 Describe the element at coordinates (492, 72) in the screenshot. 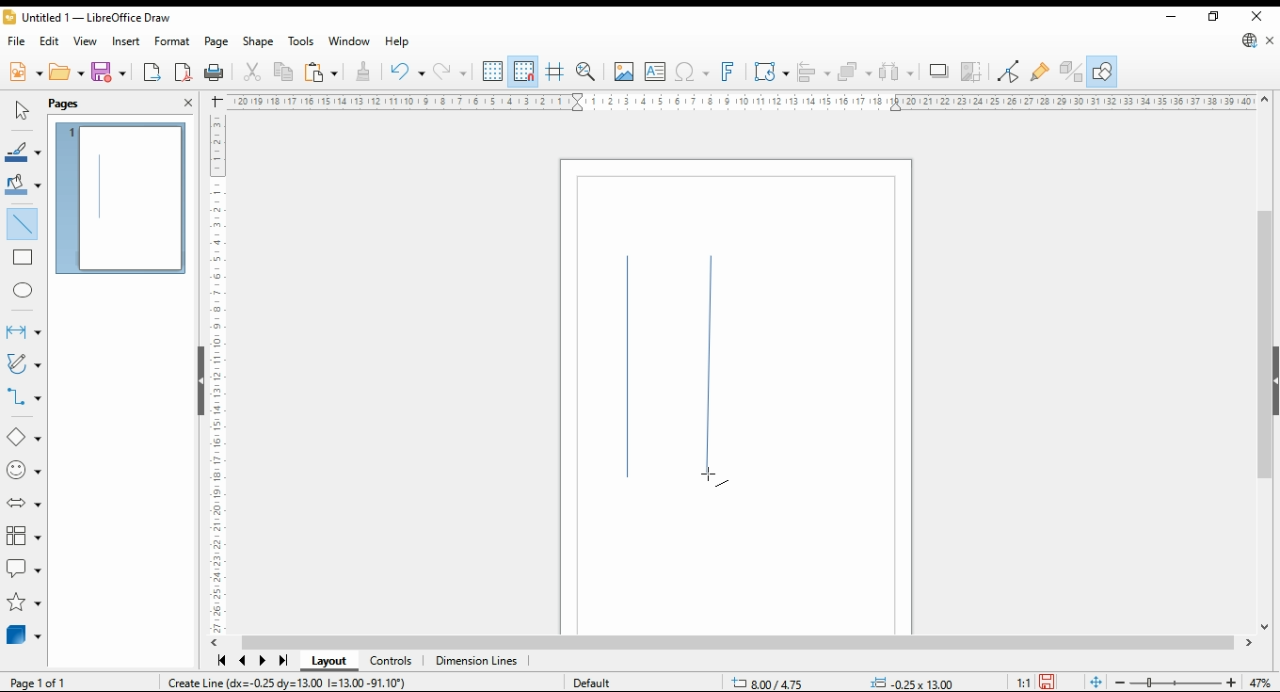

I see `show grids` at that location.